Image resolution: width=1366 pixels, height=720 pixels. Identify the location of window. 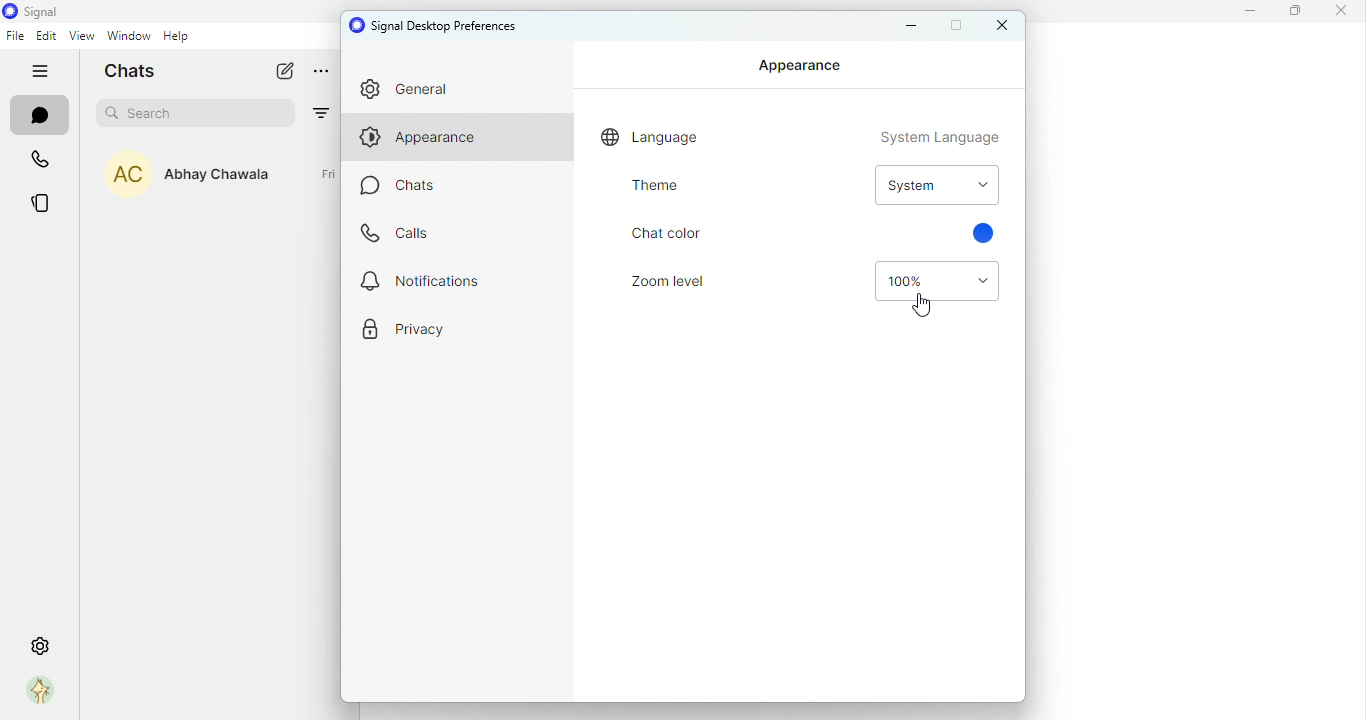
(127, 38).